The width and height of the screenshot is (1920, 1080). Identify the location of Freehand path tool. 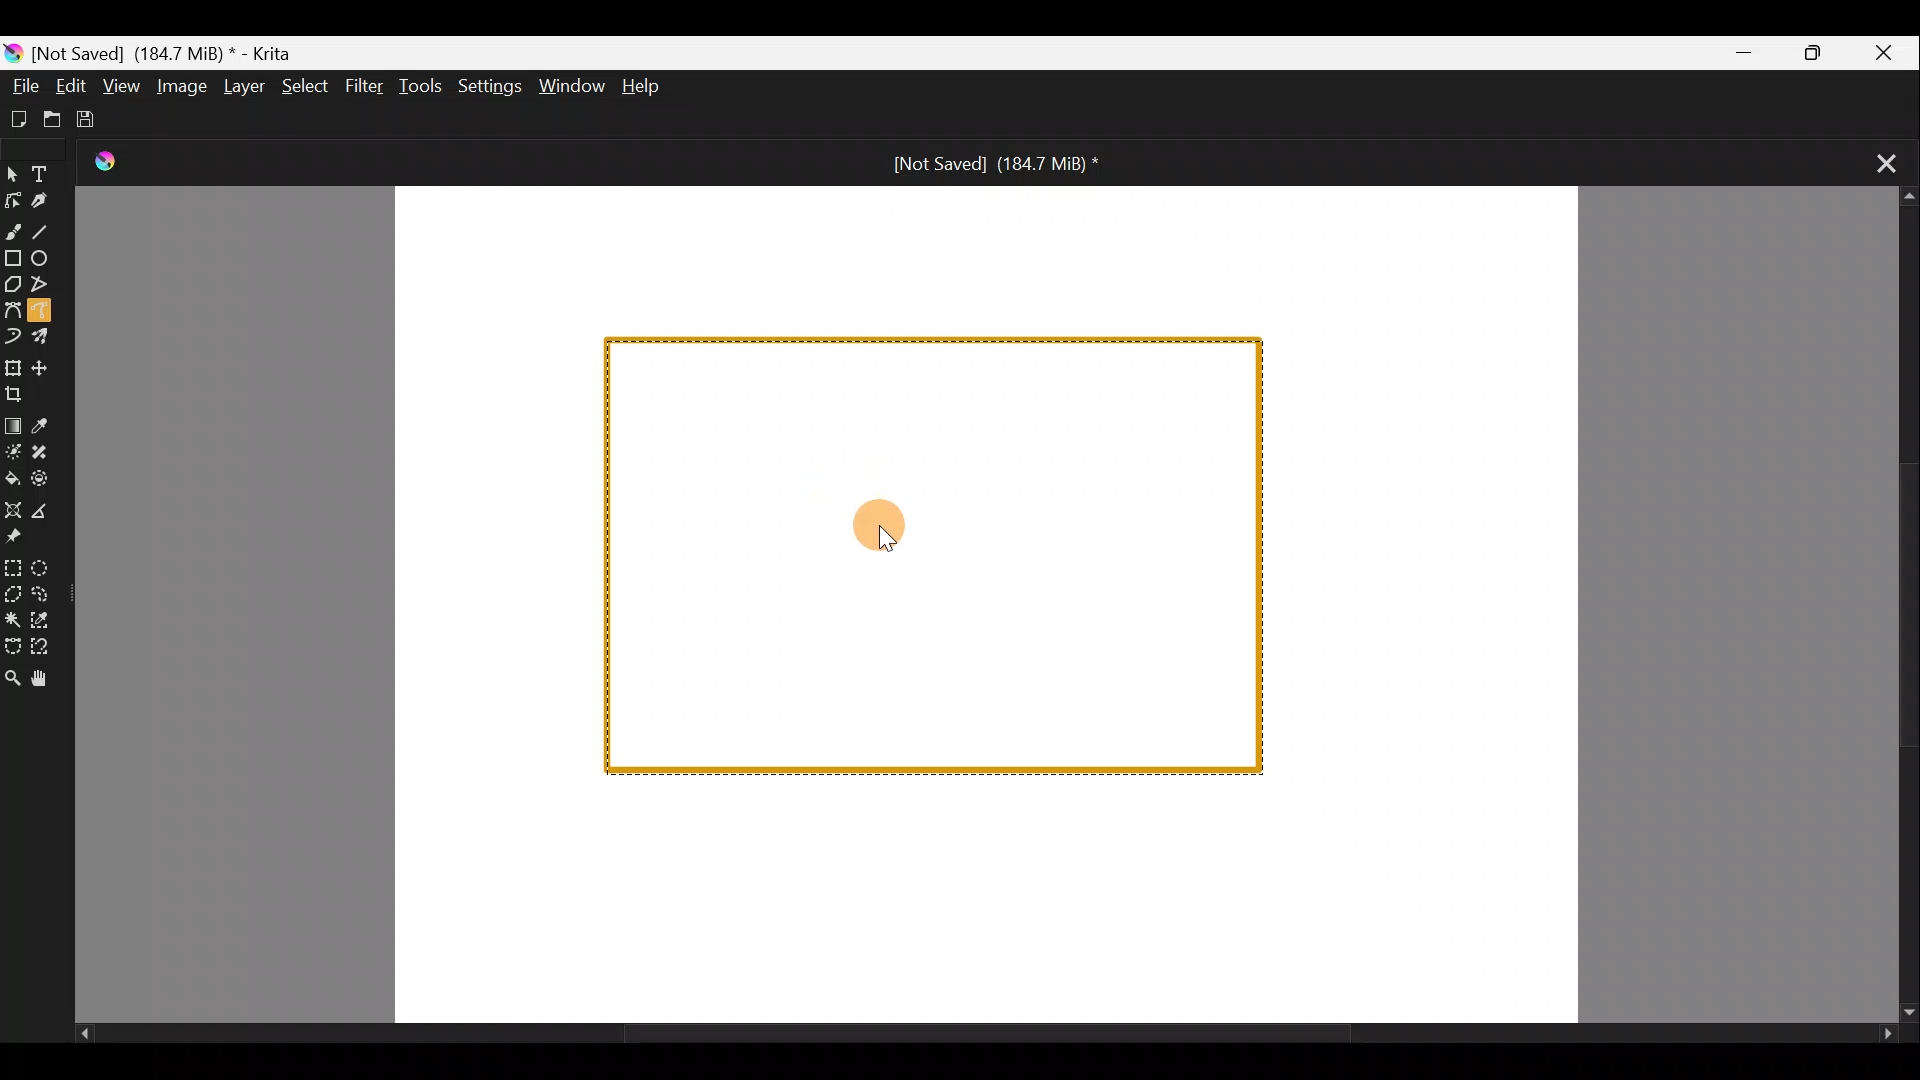
(56, 315).